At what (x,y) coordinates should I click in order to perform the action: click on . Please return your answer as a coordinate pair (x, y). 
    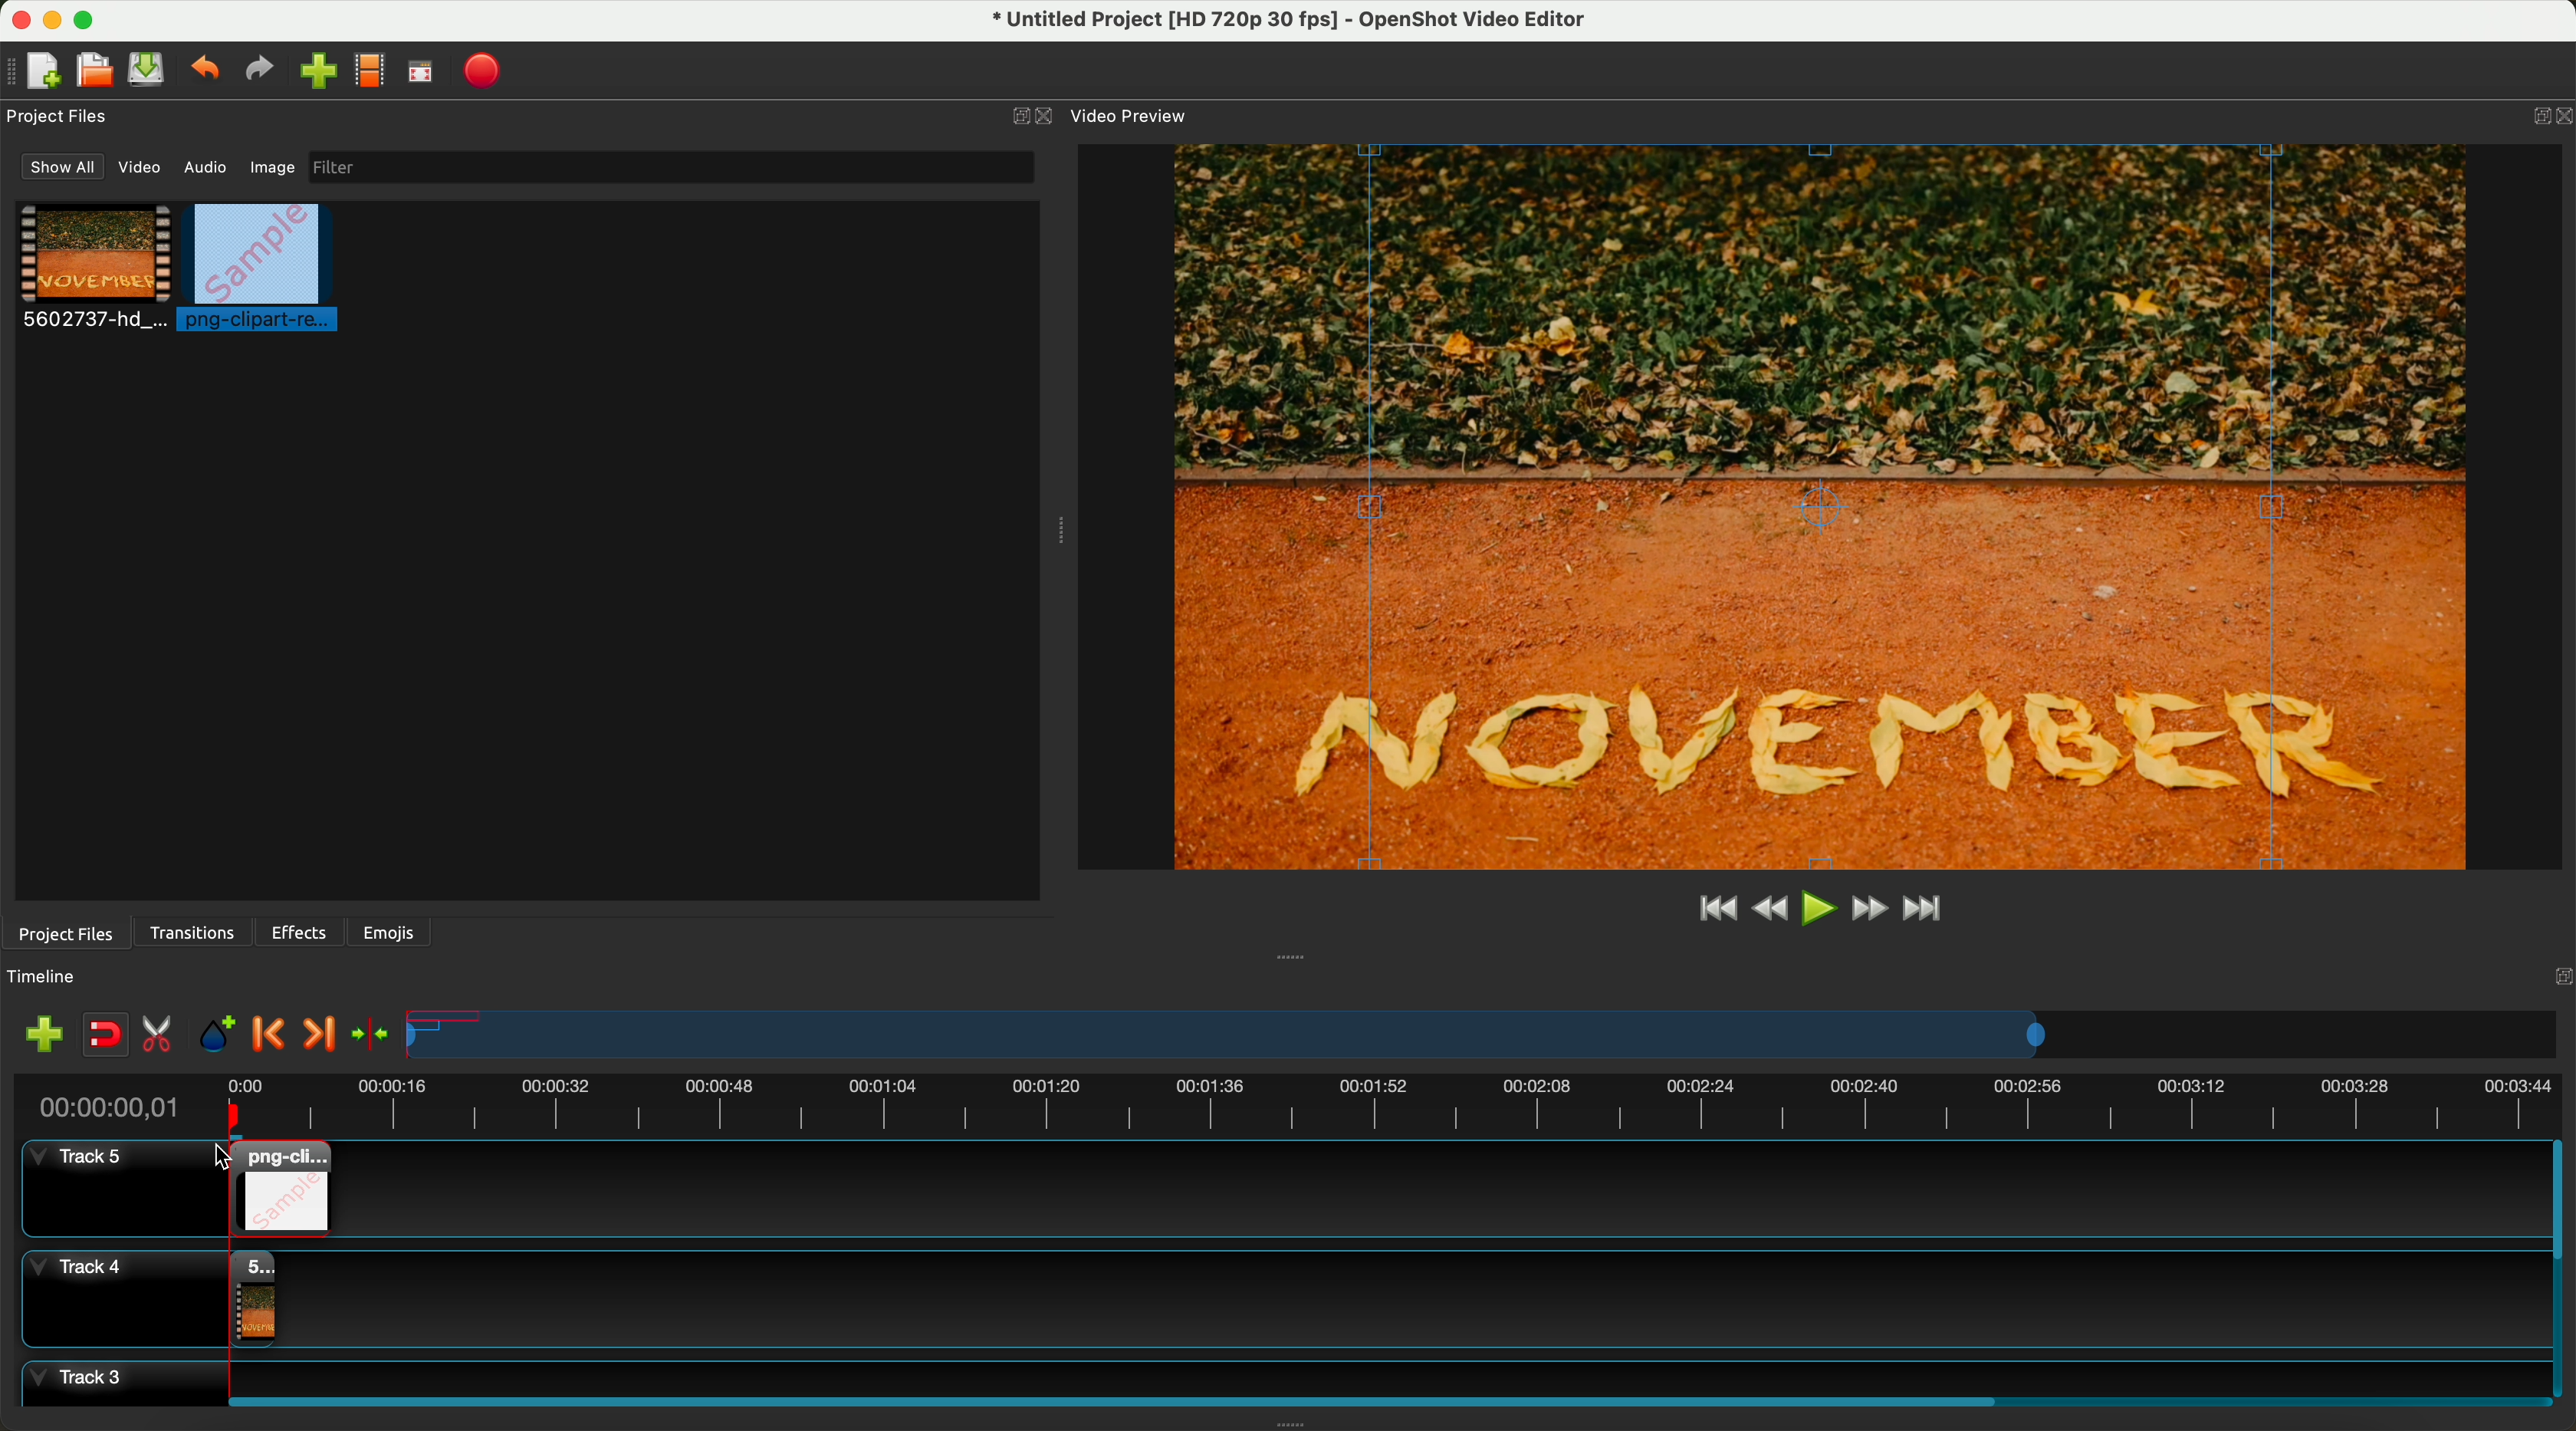
    Looking at the image, I should click on (2557, 974).